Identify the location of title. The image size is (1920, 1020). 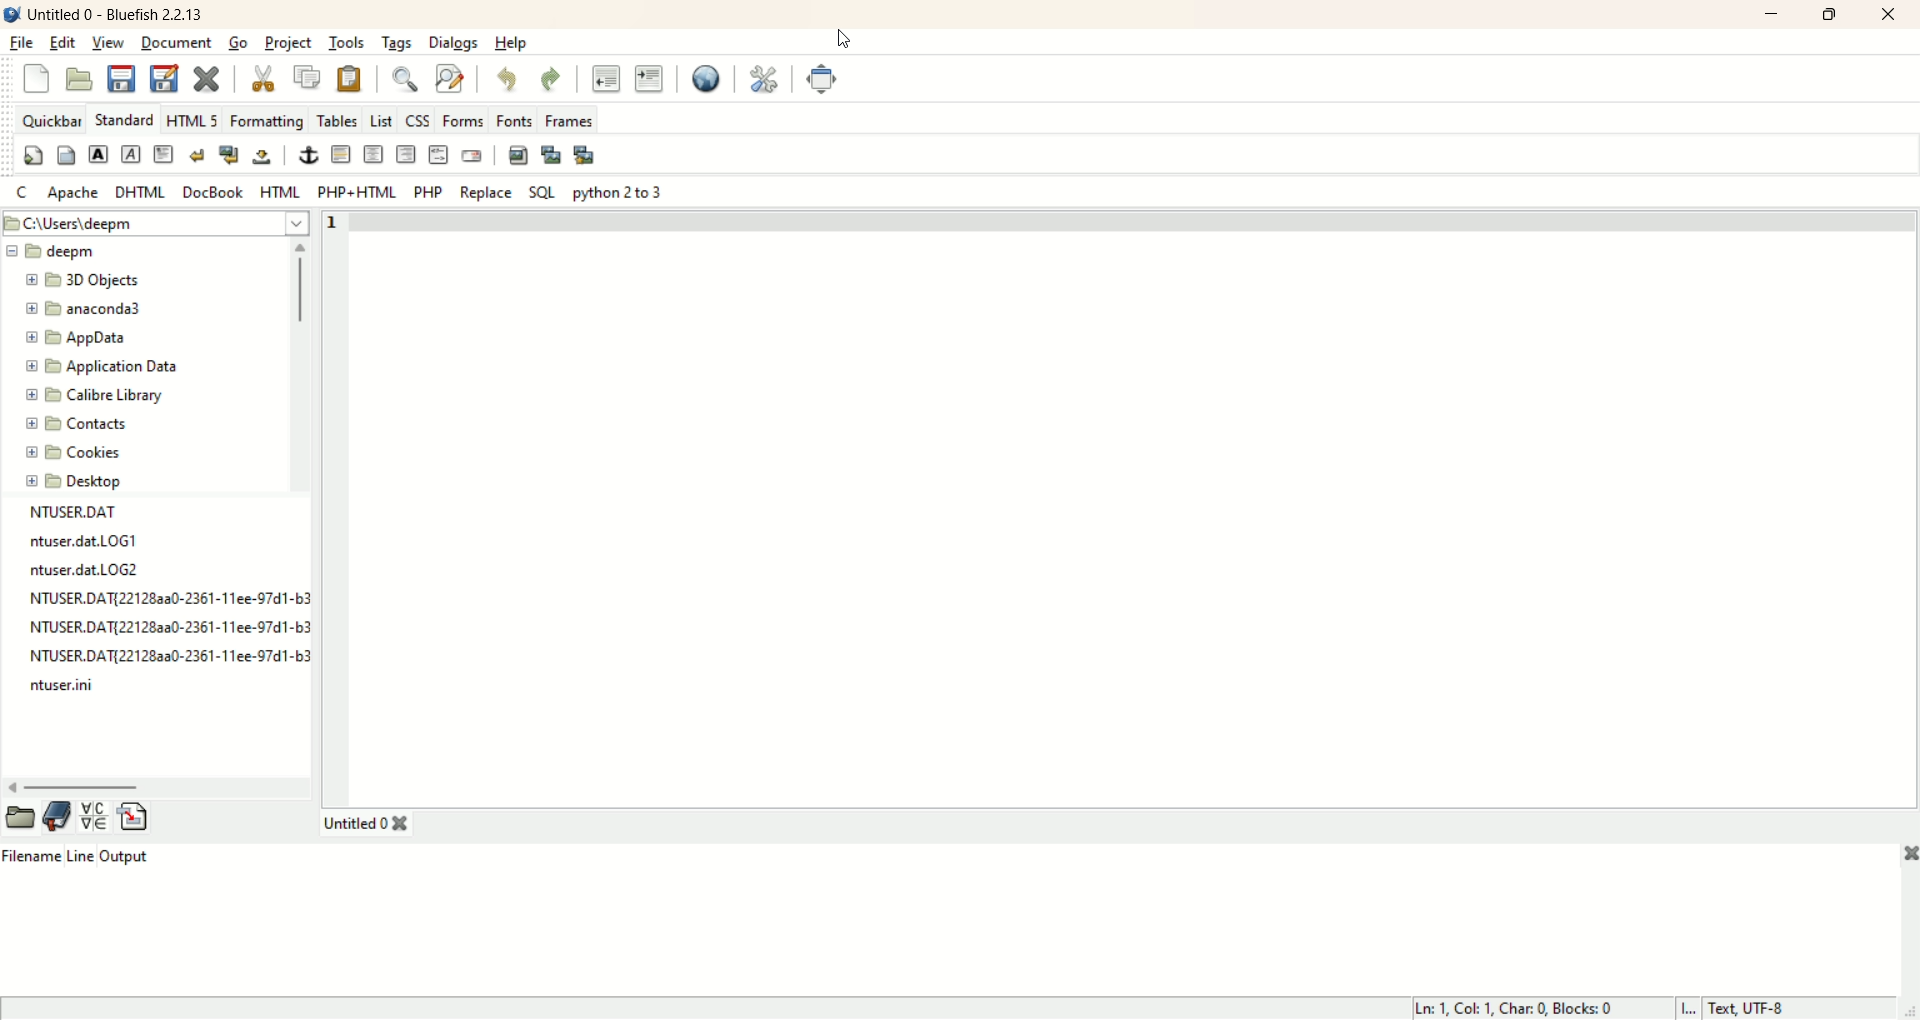
(117, 12).